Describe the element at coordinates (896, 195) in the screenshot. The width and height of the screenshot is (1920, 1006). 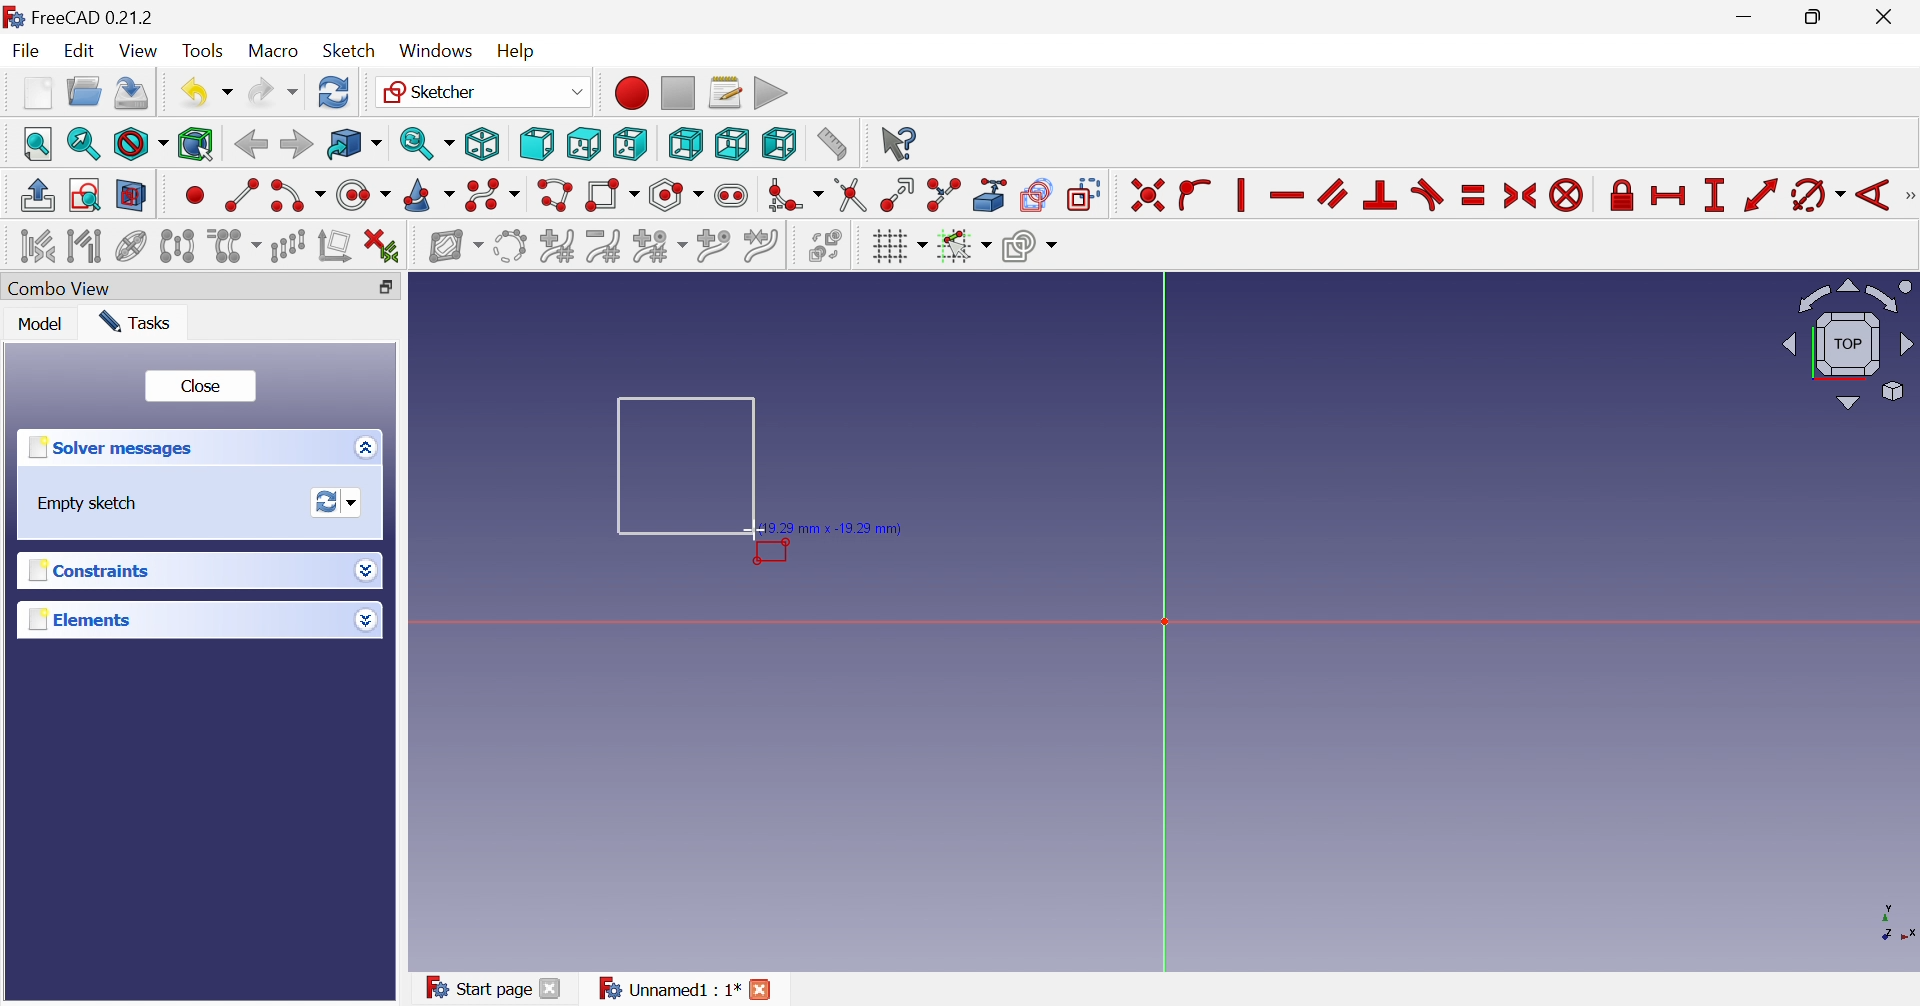
I see `Extend edge` at that location.